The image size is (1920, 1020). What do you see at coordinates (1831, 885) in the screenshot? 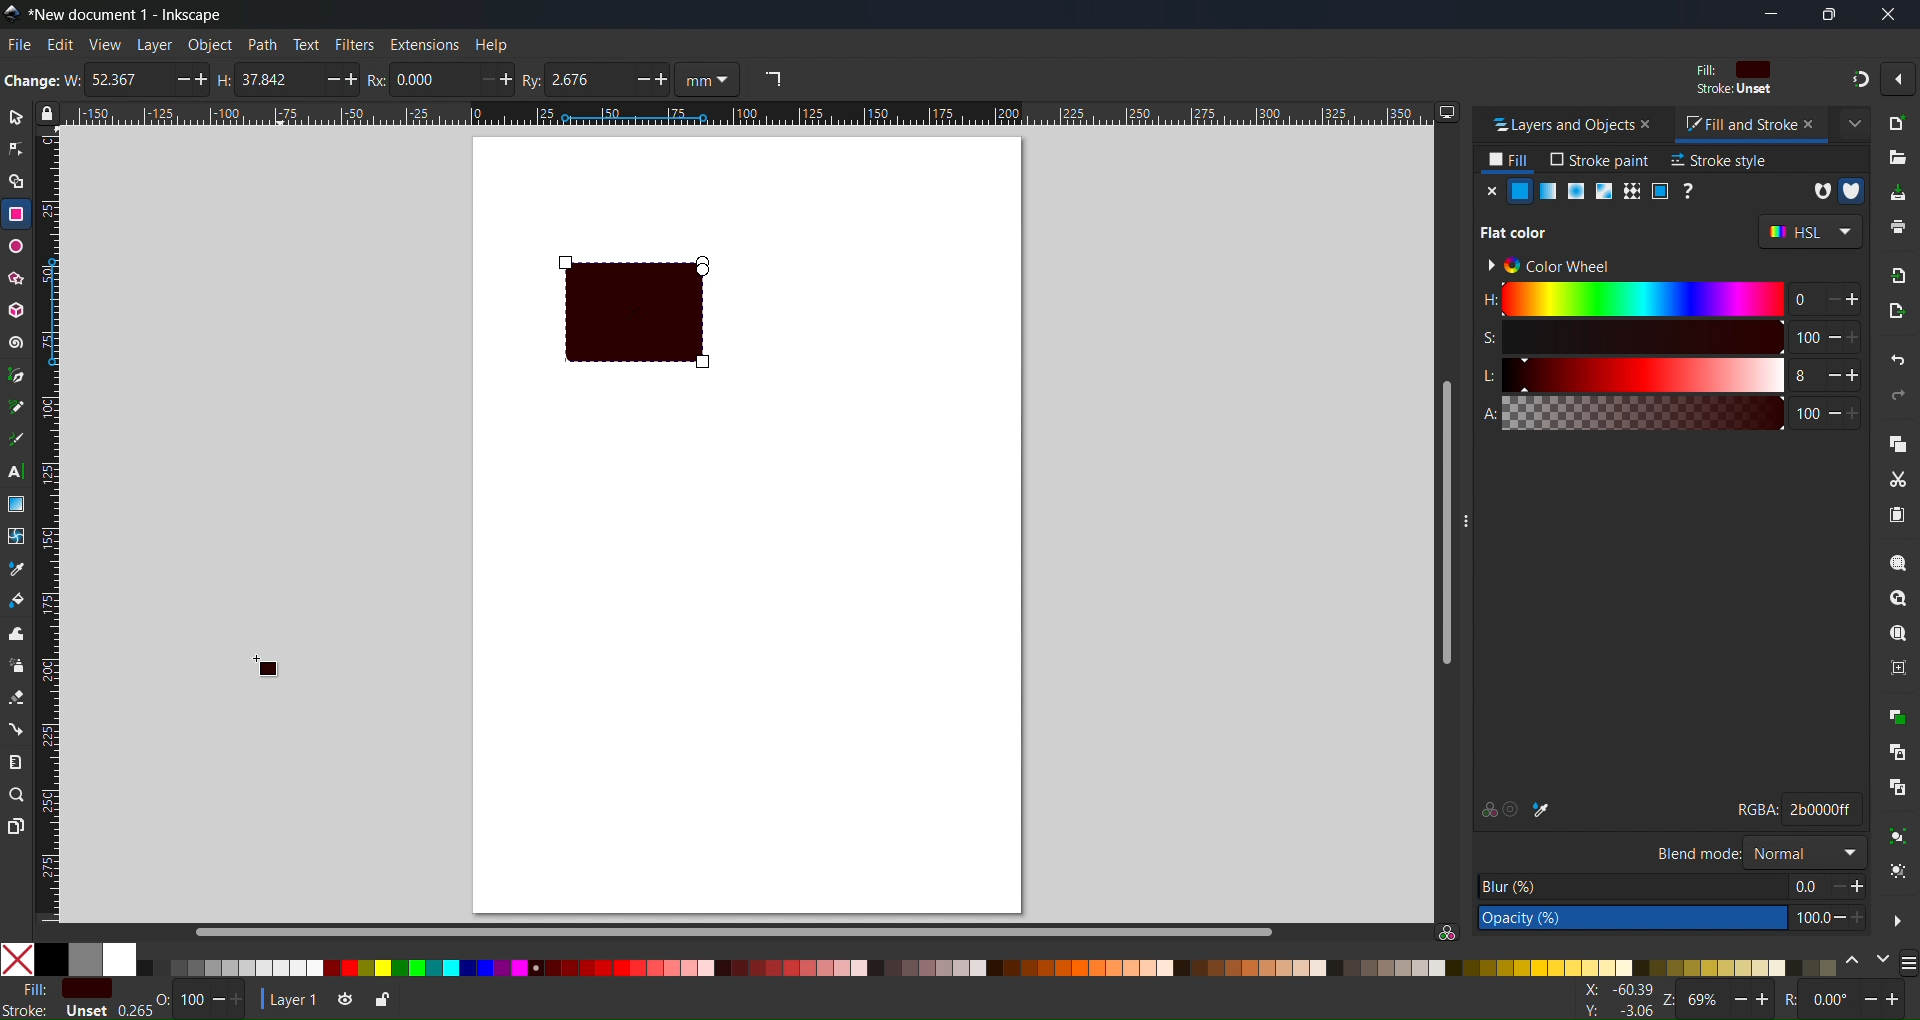
I see `decrease blur` at bounding box center [1831, 885].